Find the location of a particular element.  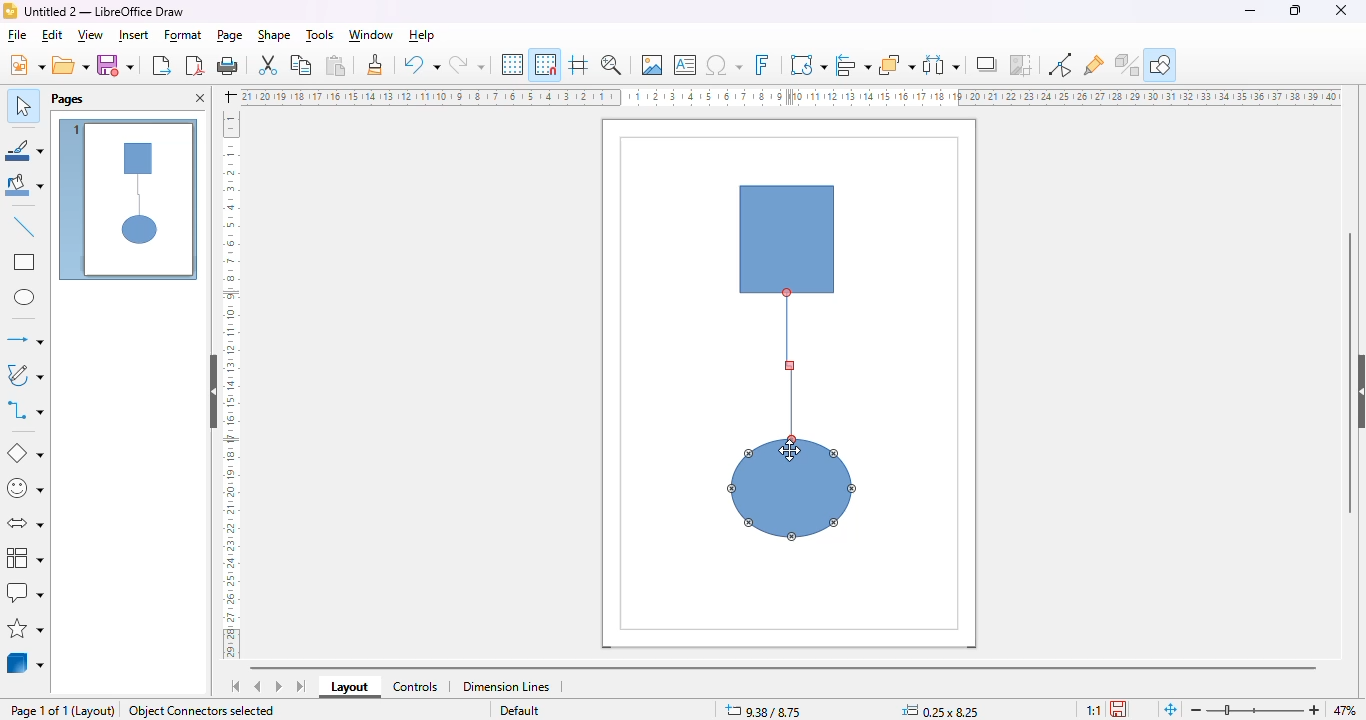

maximize is located at coordinates (1295, 10).